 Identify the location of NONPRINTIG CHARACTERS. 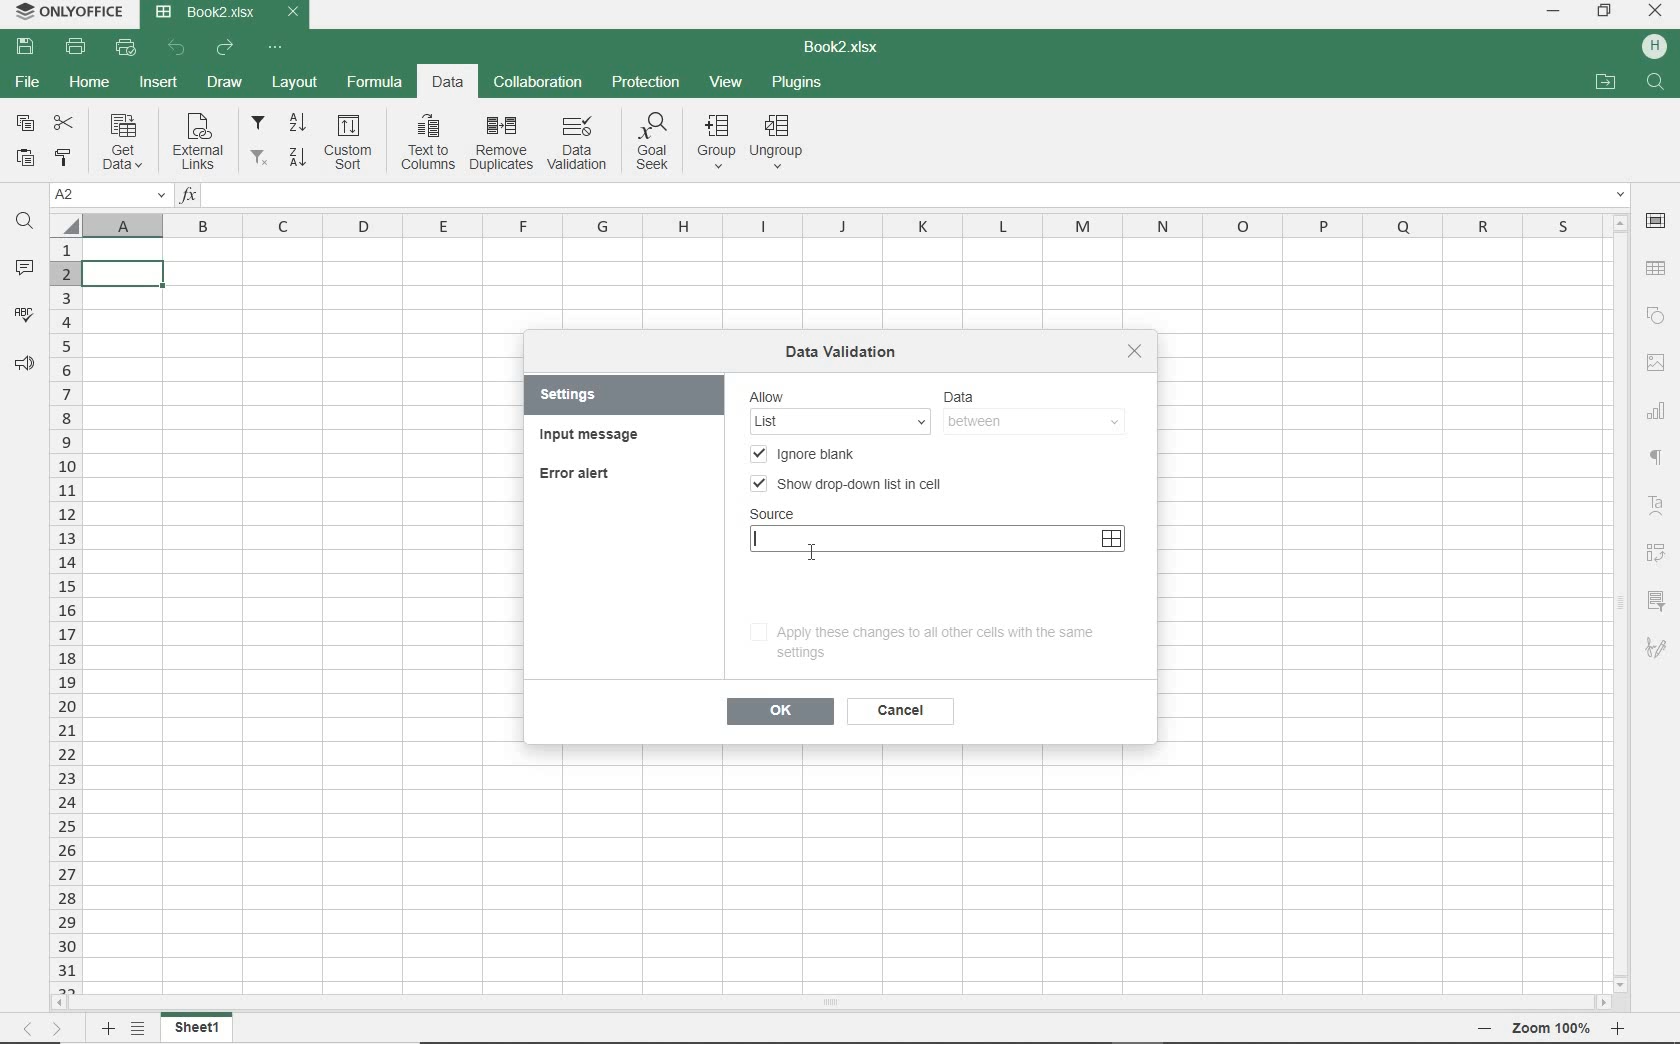
(1658, 460).